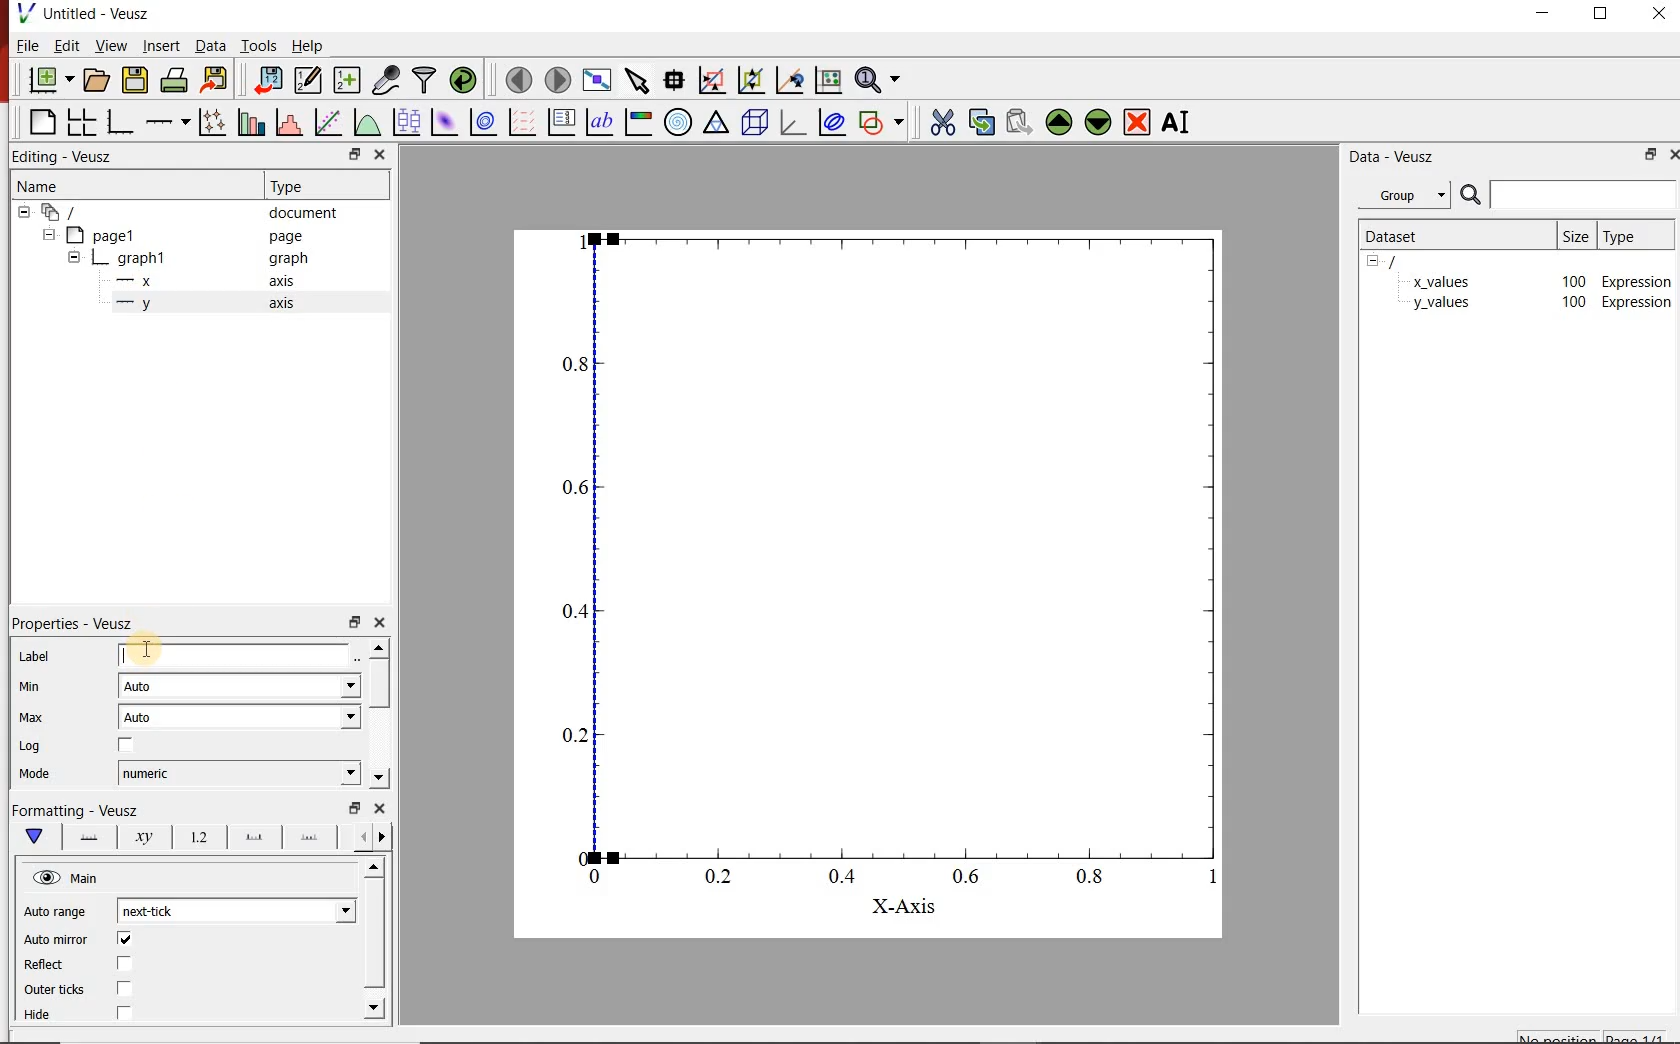 This screenshot has width=1680, height=1044. What do you see at coordinates (1662, 16) in the screenshot?
I see `close` at bounding box center [1662, 16].